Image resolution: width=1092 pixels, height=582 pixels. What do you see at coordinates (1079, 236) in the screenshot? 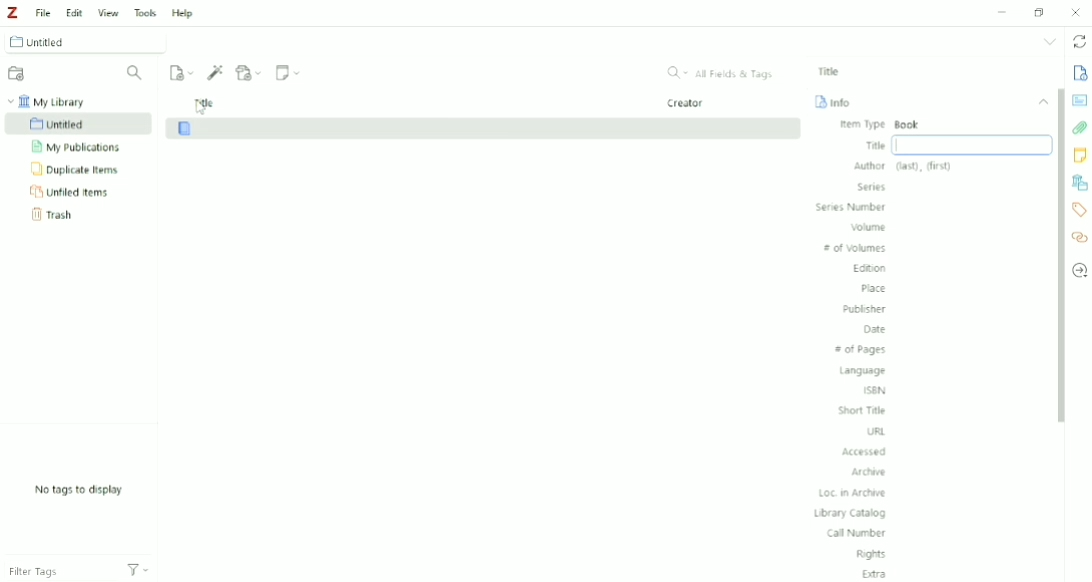
I see `Related` at bounding box center [1079, 236].